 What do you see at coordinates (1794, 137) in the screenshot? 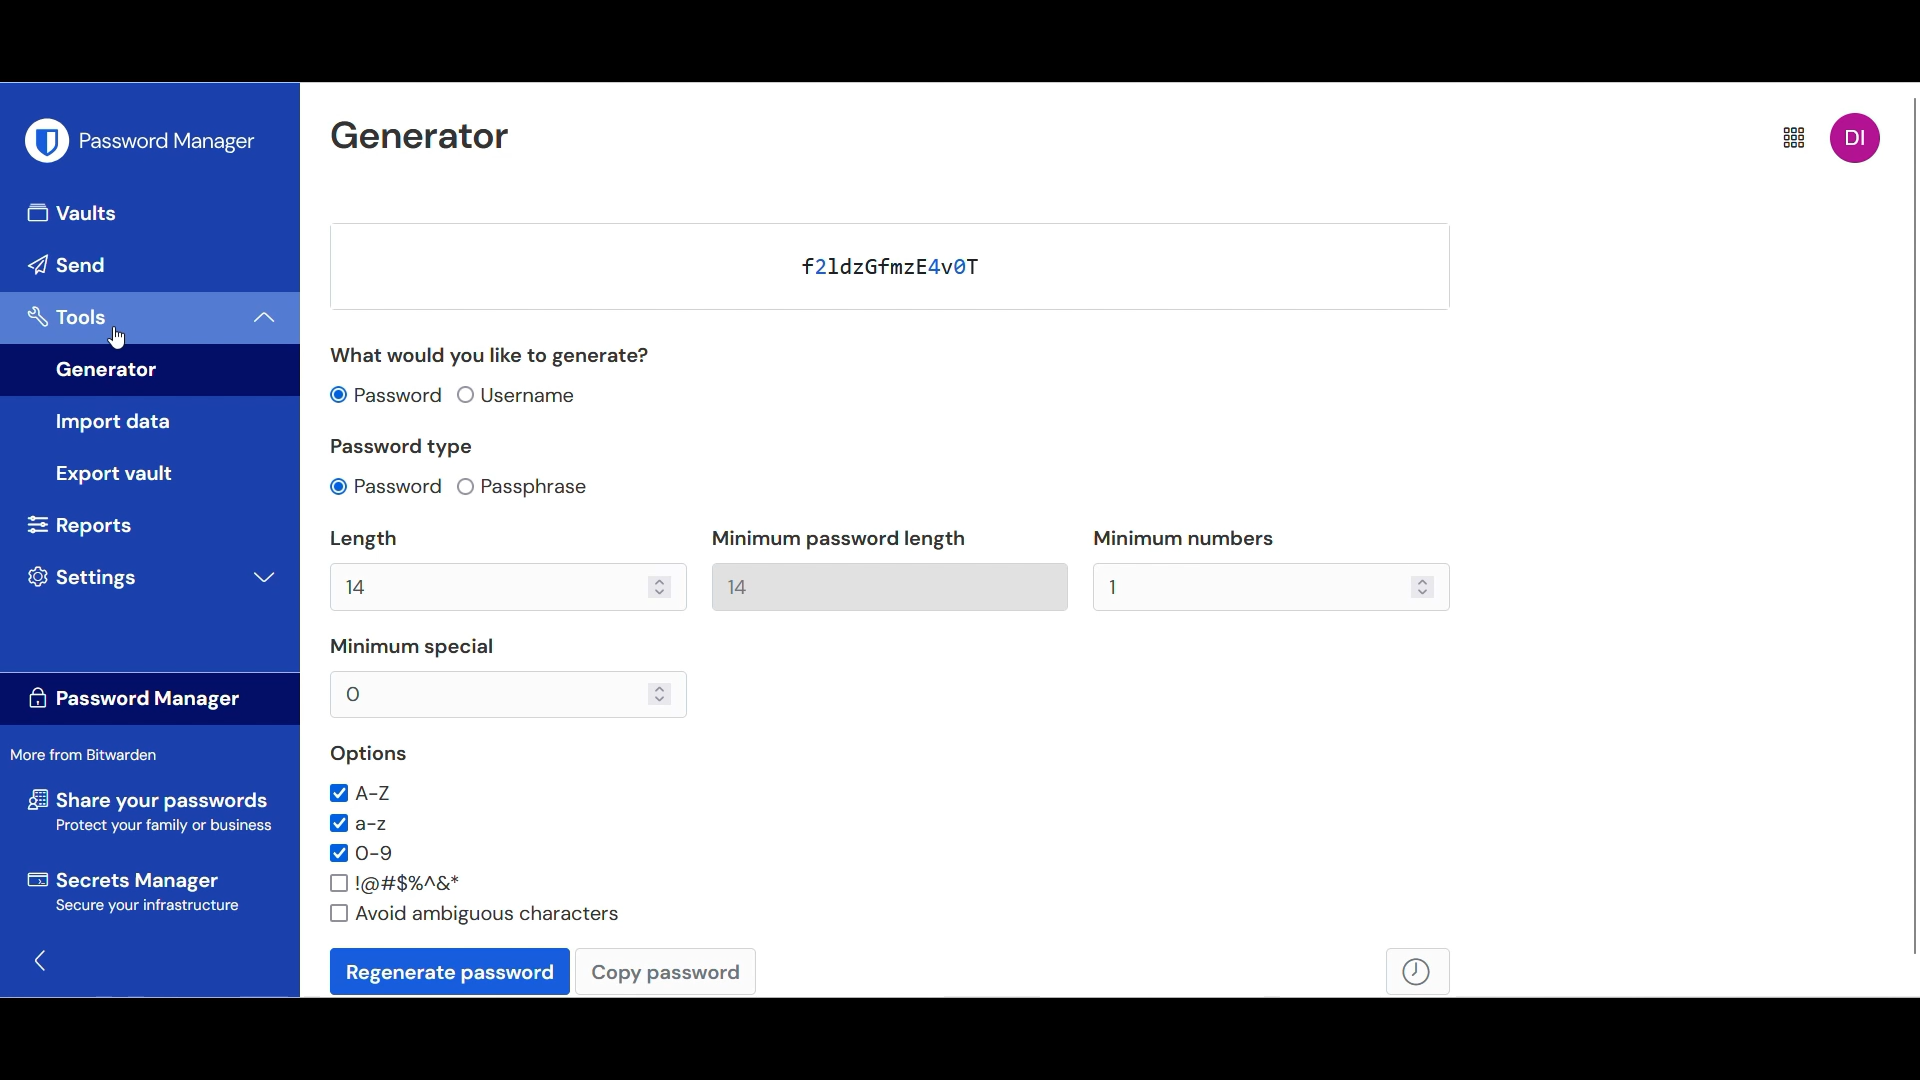
I see `More settings` at bounding box center [1794, 137].